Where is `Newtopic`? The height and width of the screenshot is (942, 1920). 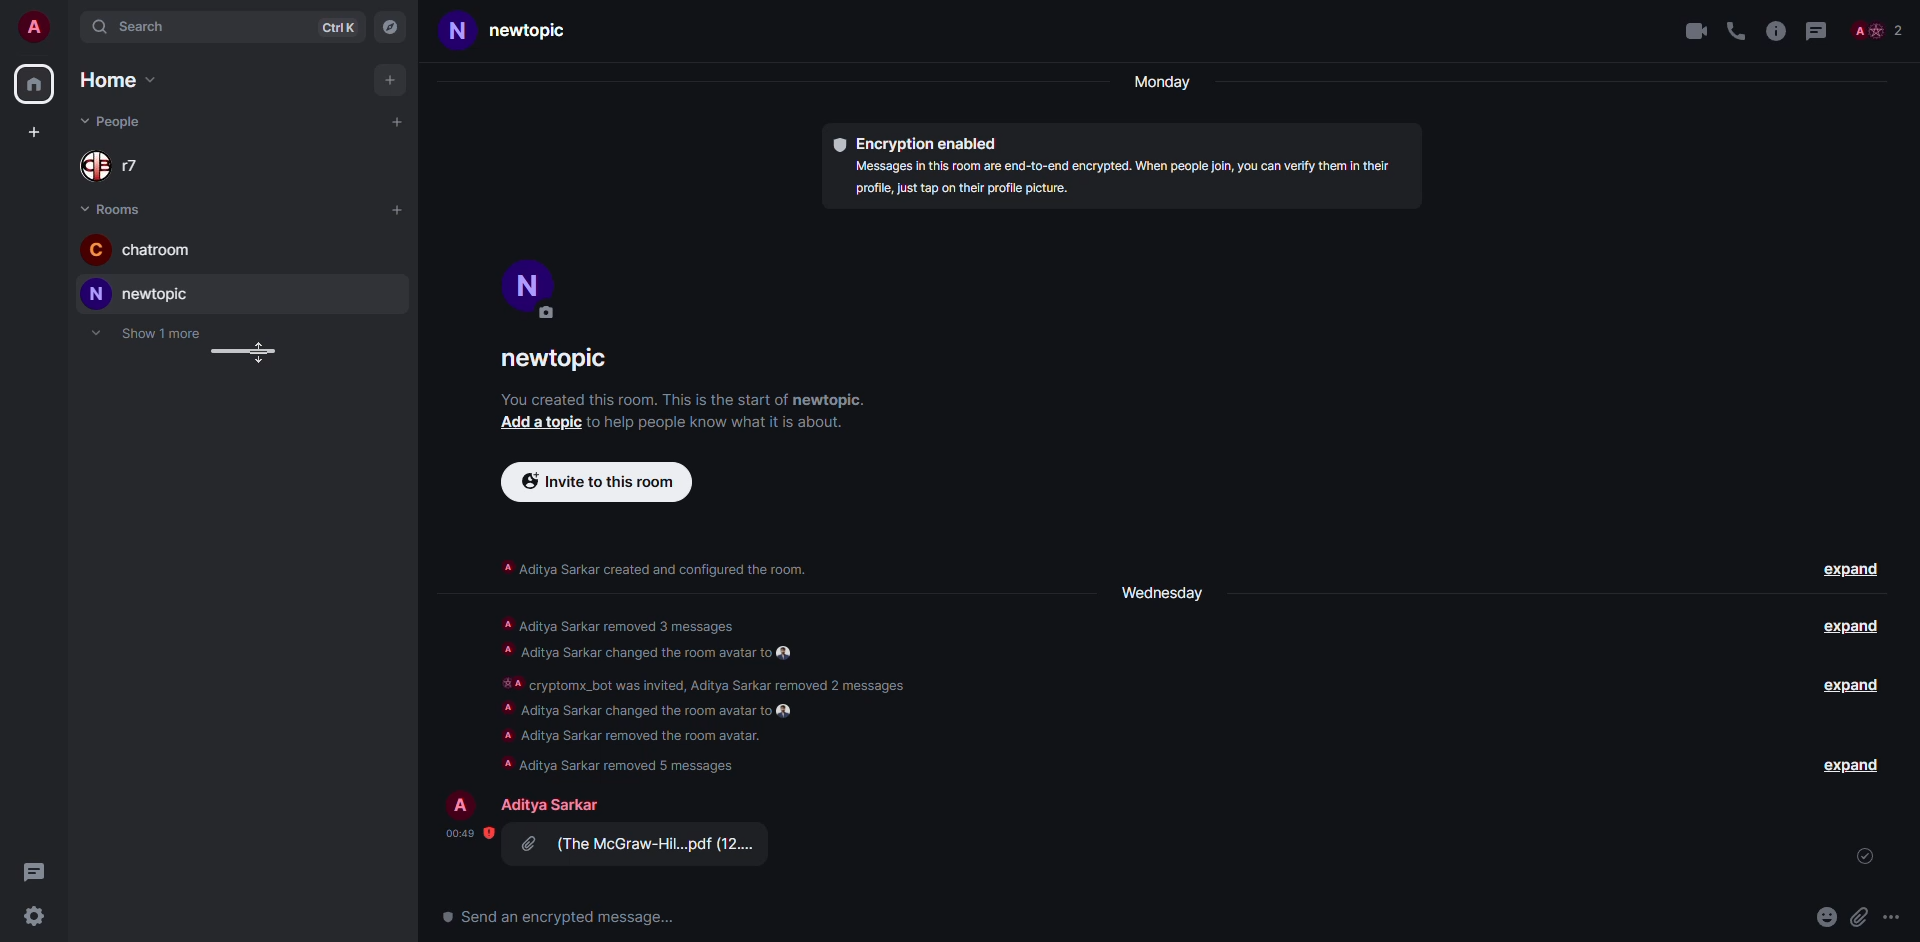 Newtopic is located at coordinates (496, 35).